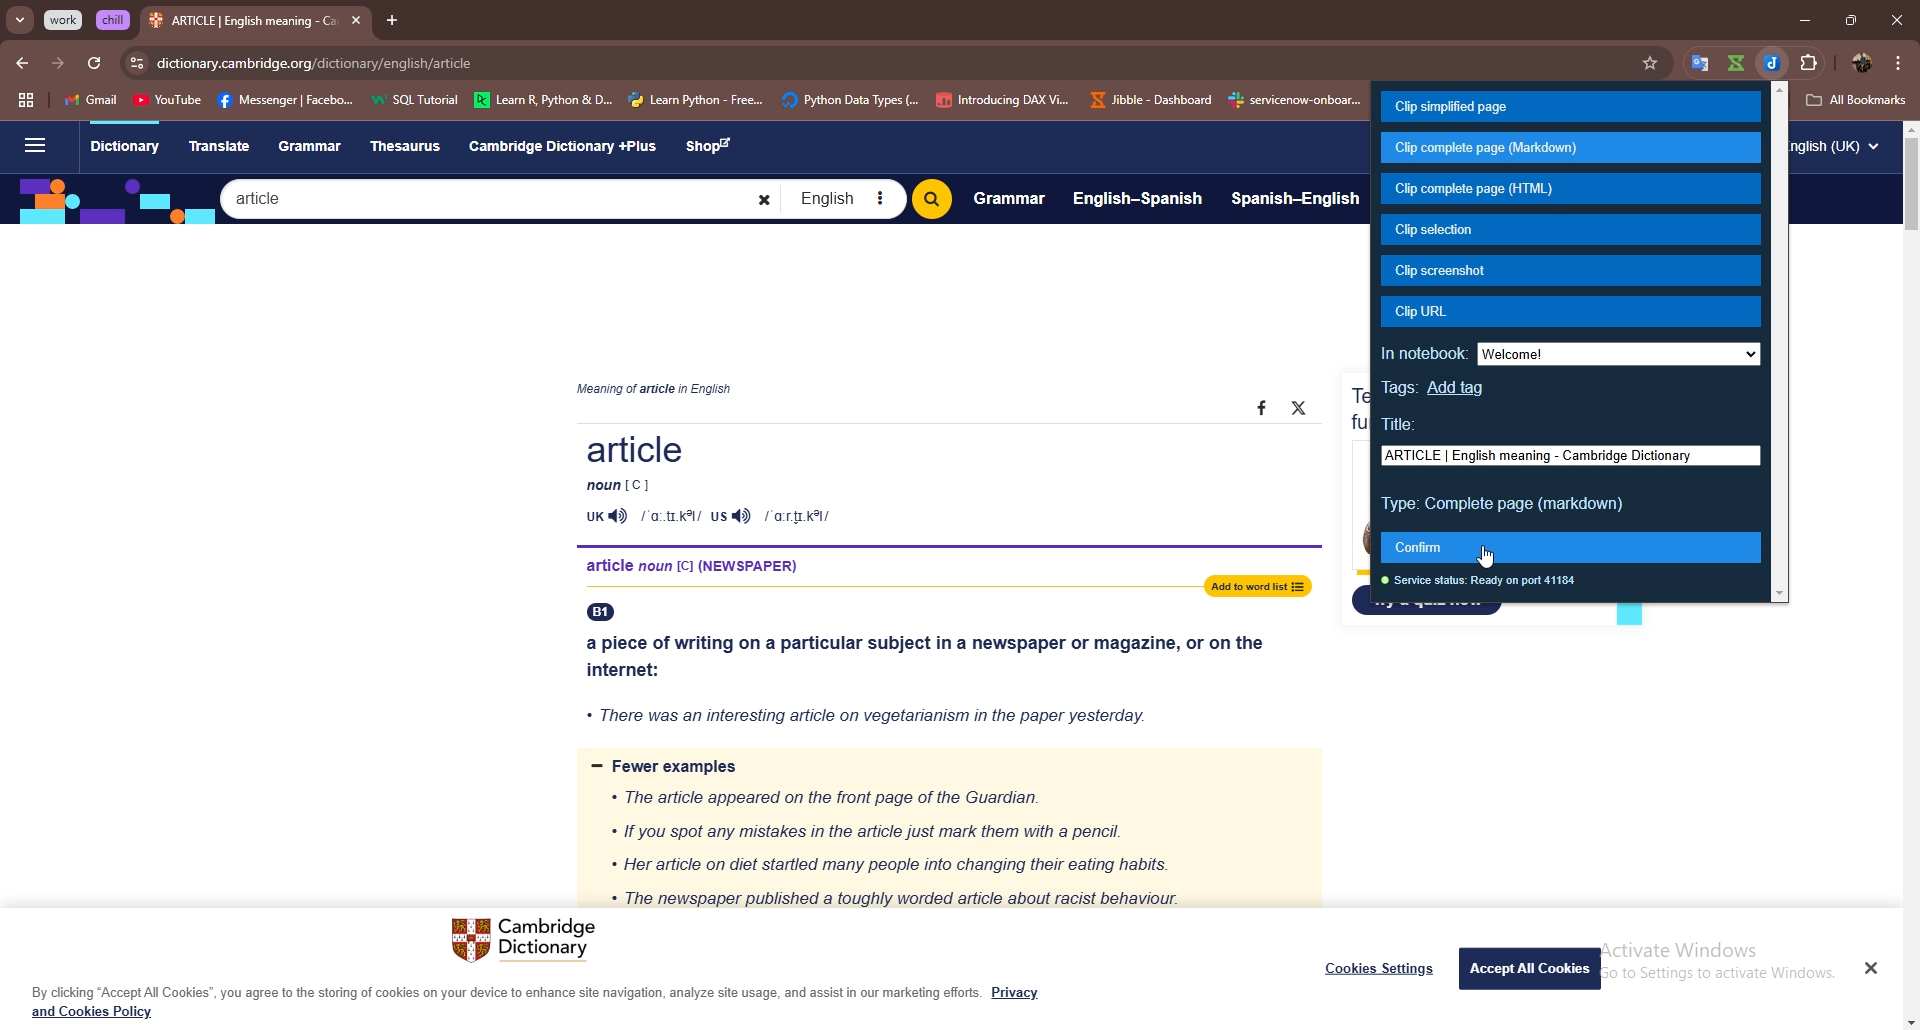  I want to click on grouped tab, so click(65, 20).